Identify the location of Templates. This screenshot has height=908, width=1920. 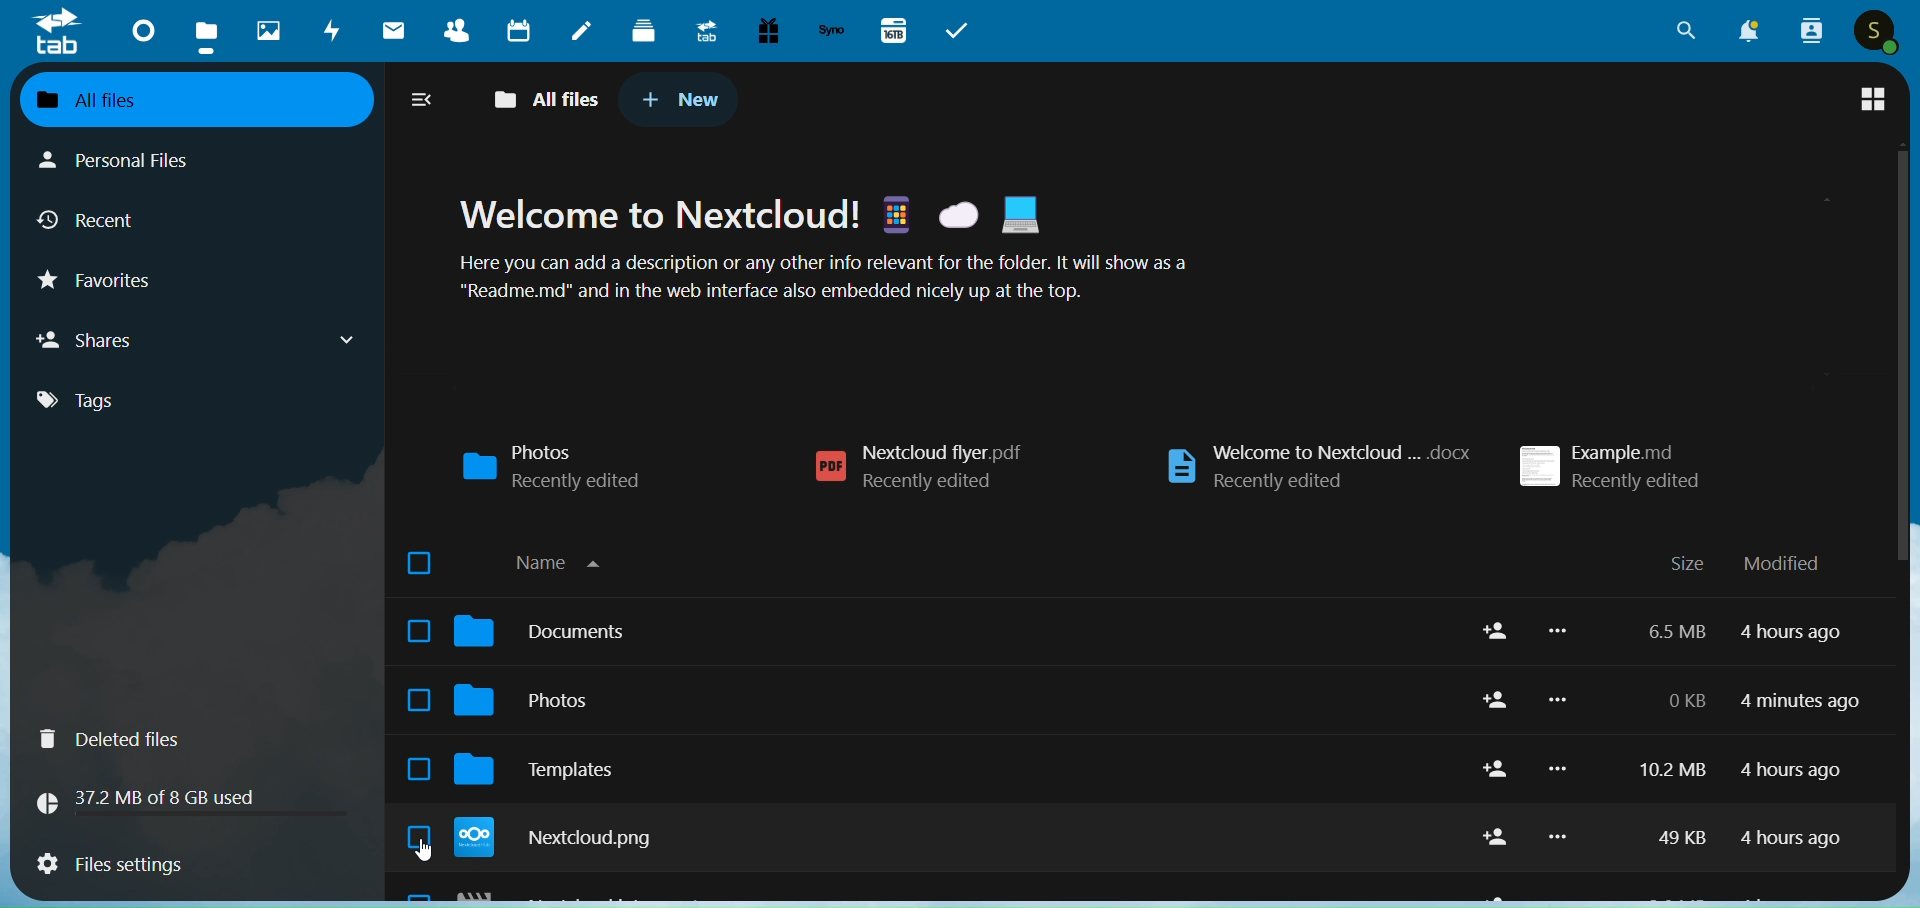
(955, 769).